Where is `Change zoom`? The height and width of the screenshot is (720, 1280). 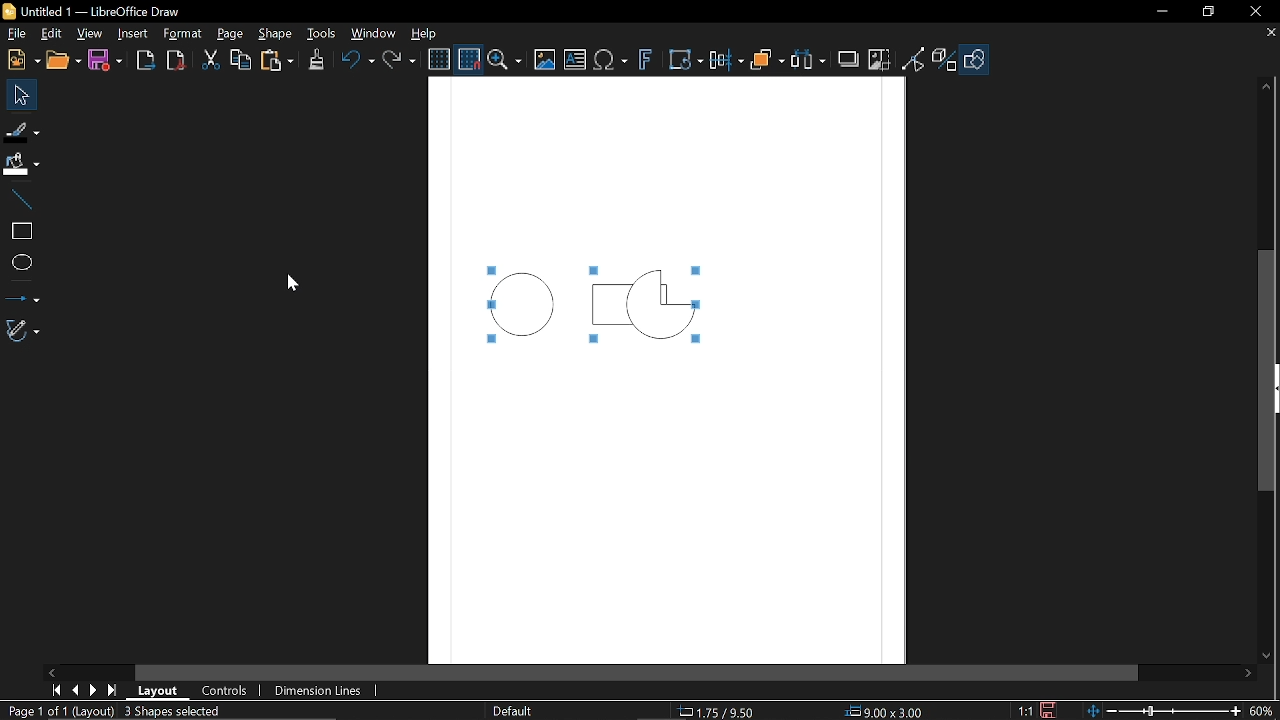 Change zoom is located at coordinates (1159, 710).